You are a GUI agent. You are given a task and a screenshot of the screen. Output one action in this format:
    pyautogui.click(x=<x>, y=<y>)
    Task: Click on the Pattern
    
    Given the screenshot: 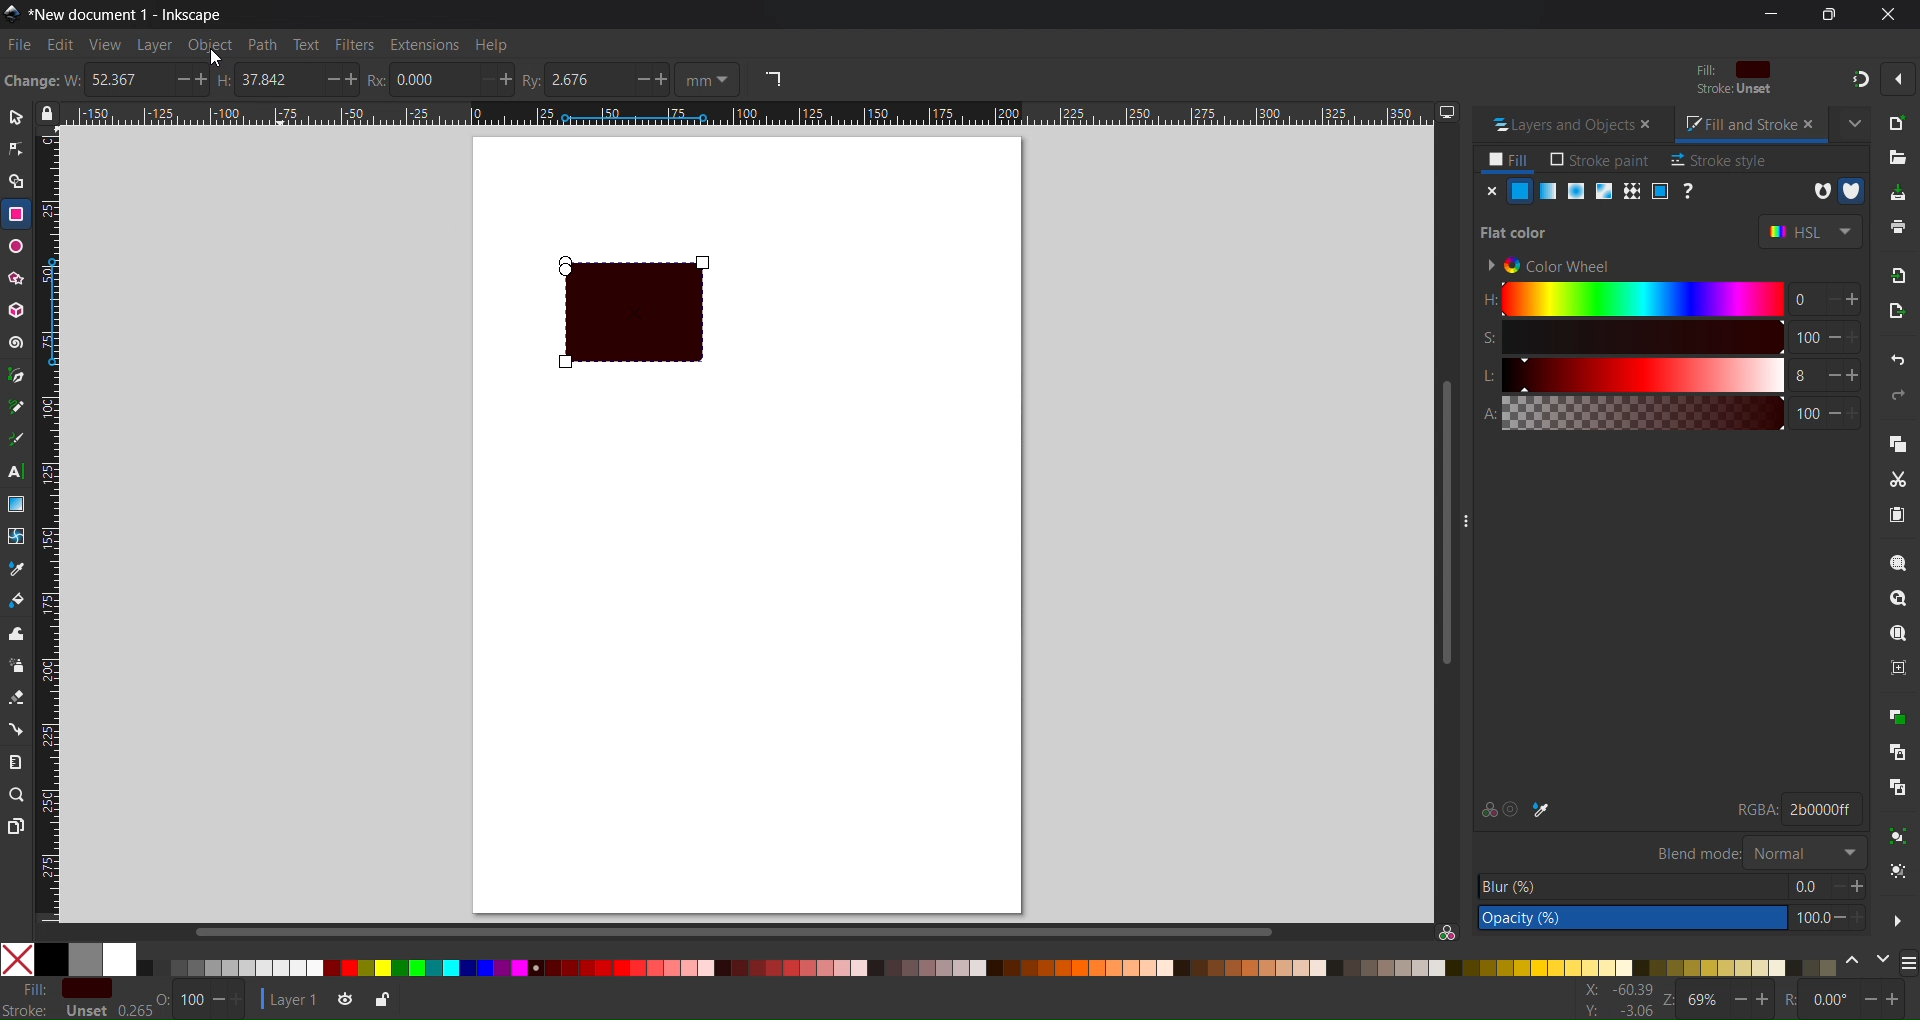 What is the action you would take?
    pyautogui.click(x=1630, y=191)
    